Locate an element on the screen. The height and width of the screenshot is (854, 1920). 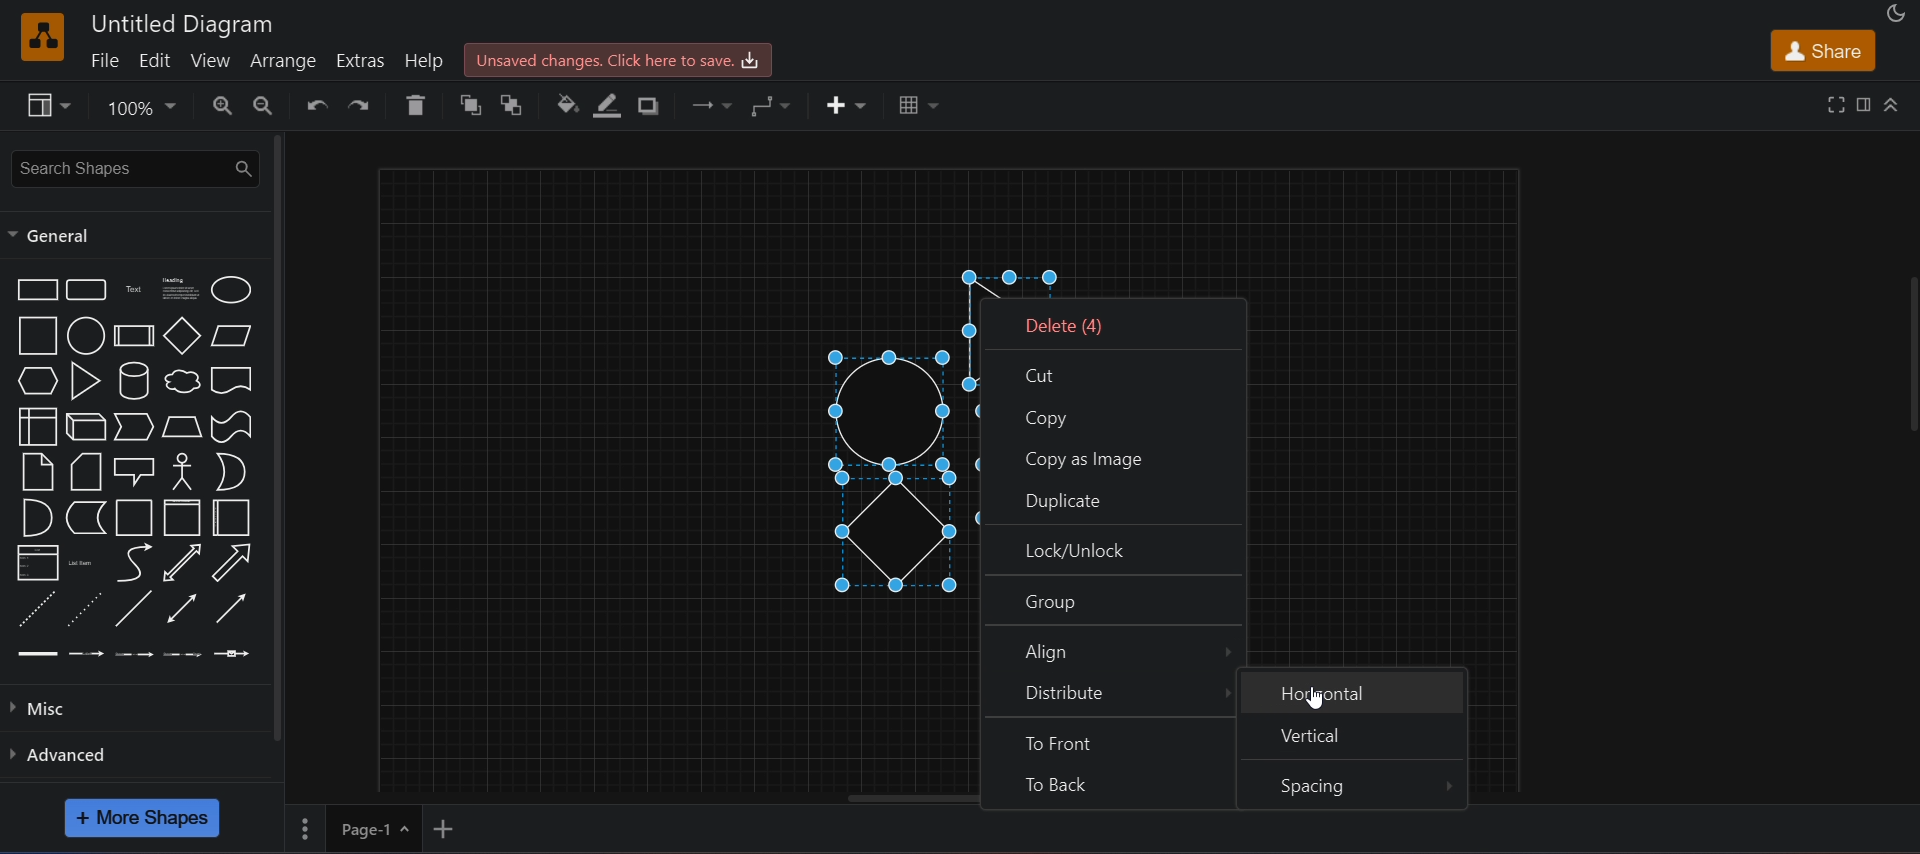
internal storage is located at coordinates (37, 426).